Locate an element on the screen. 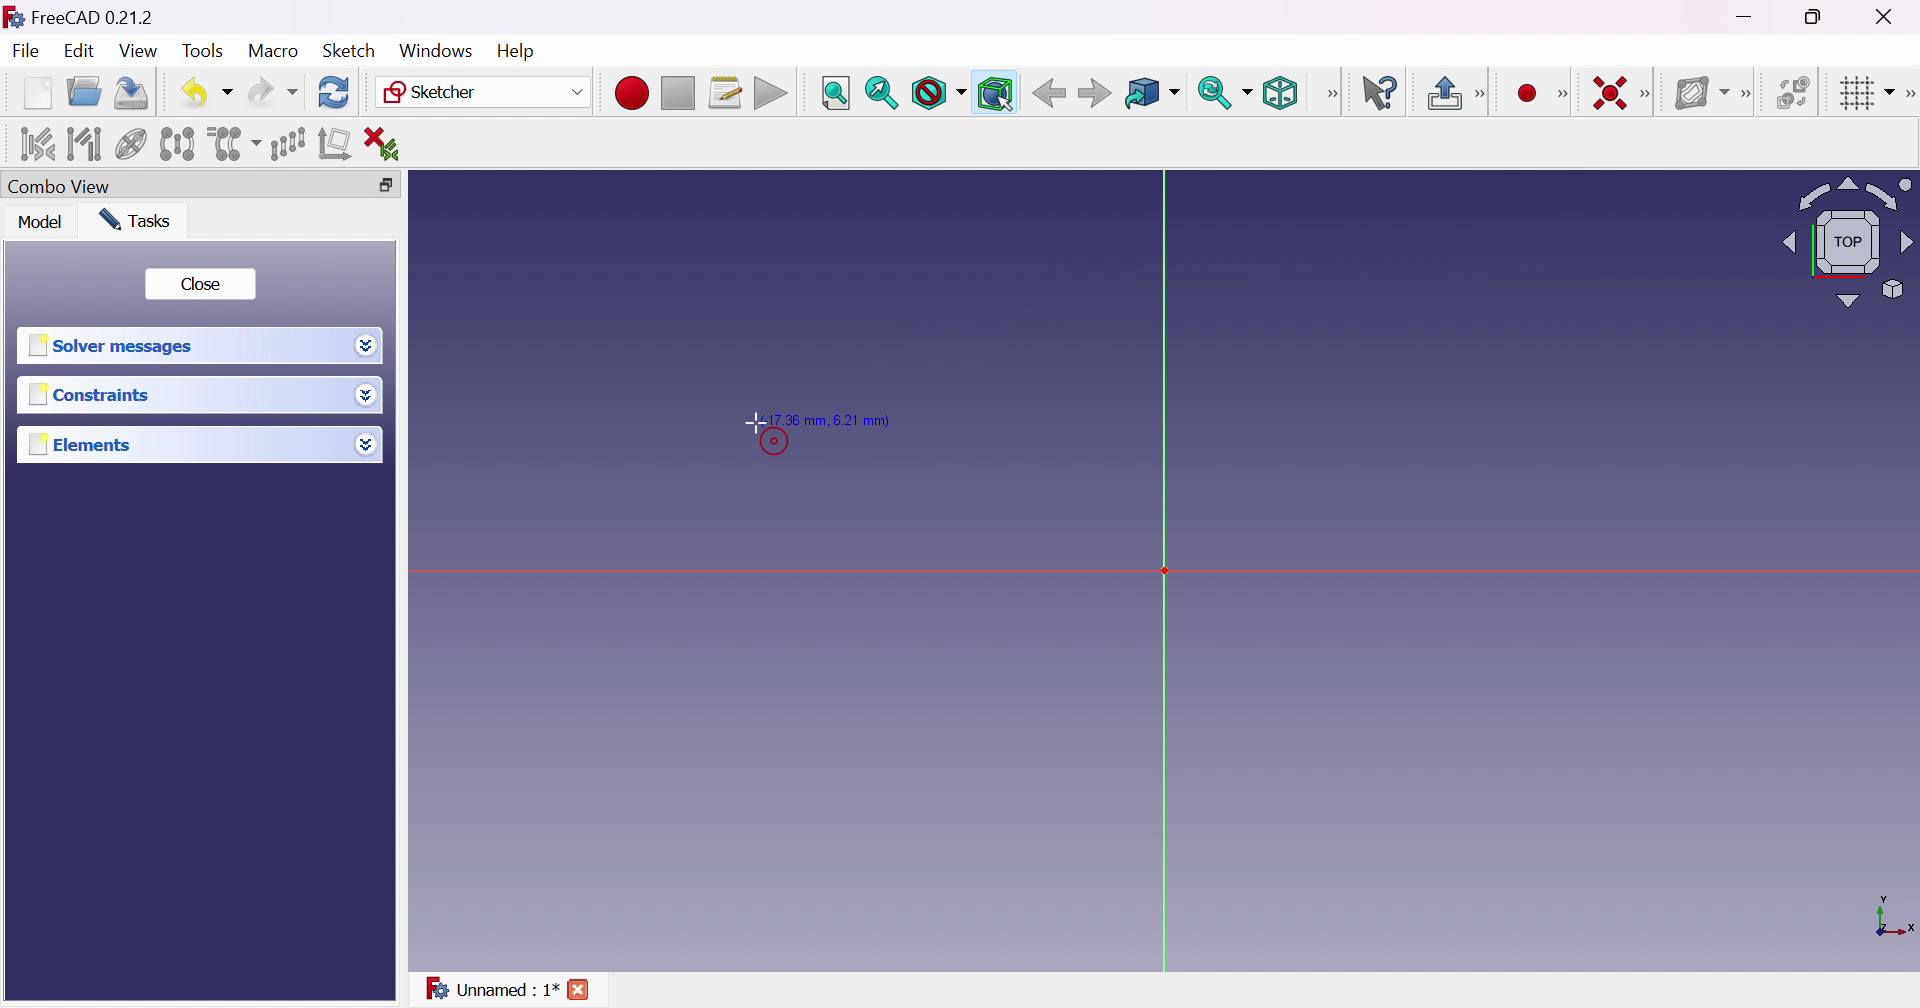 This screenshot has width=1920, height=1008. Macro is located at coordinates (274, 51).